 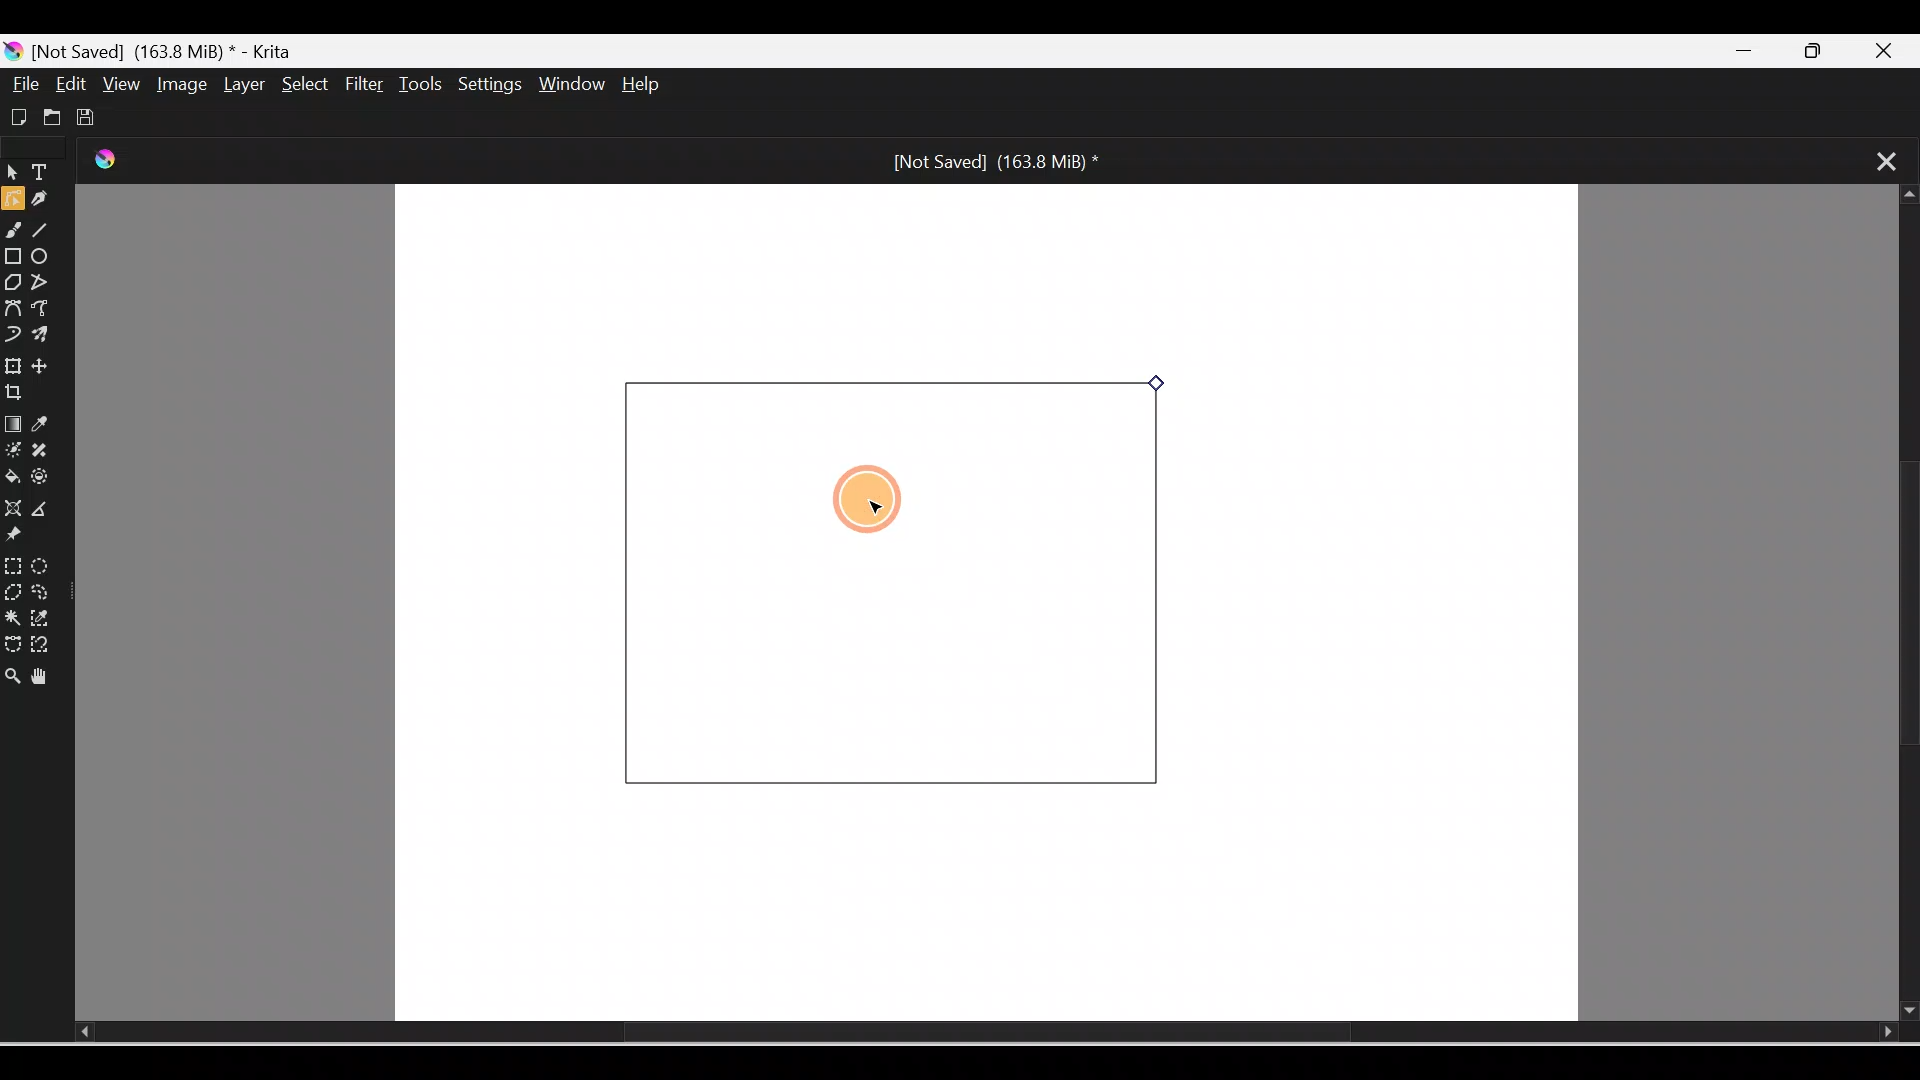 What do you see at coordinates (23, 393) in the screenshot?
I see `Crop an image` at bounding box center [23, 393].